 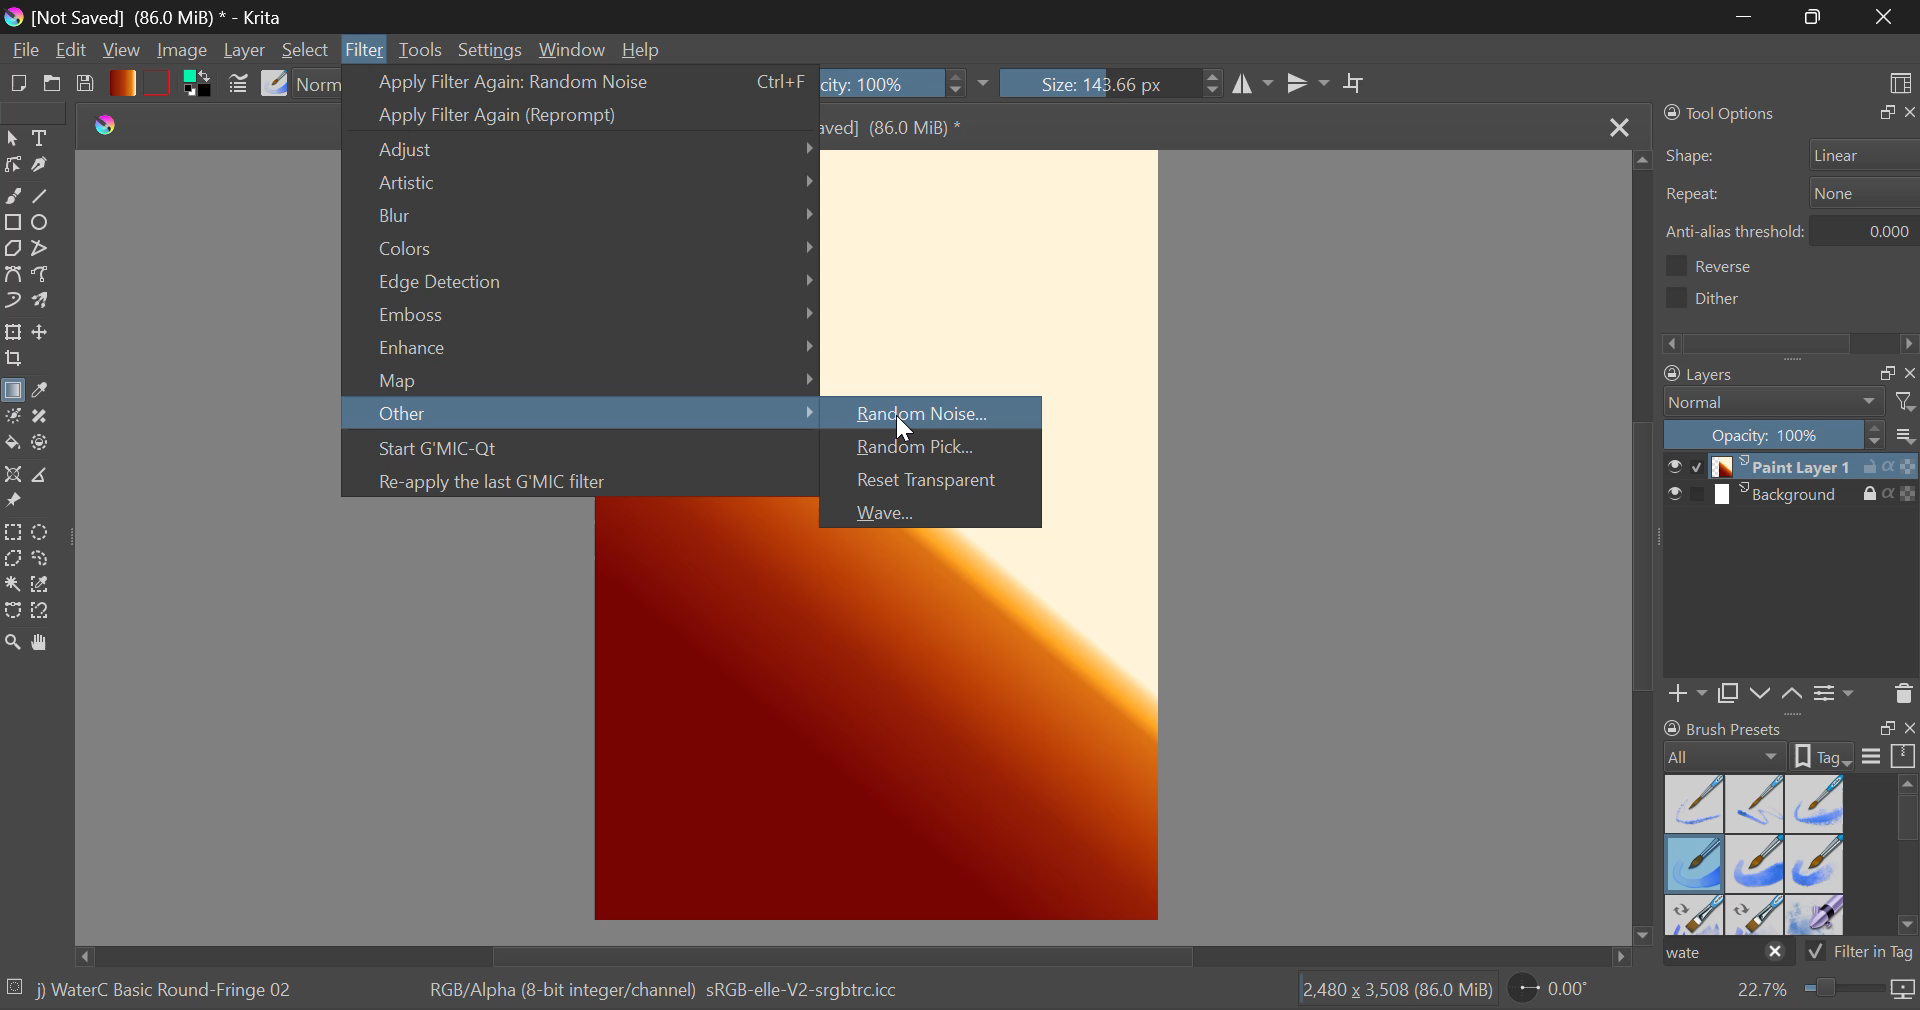 I want to click on Select, so click(x=12, y=139).